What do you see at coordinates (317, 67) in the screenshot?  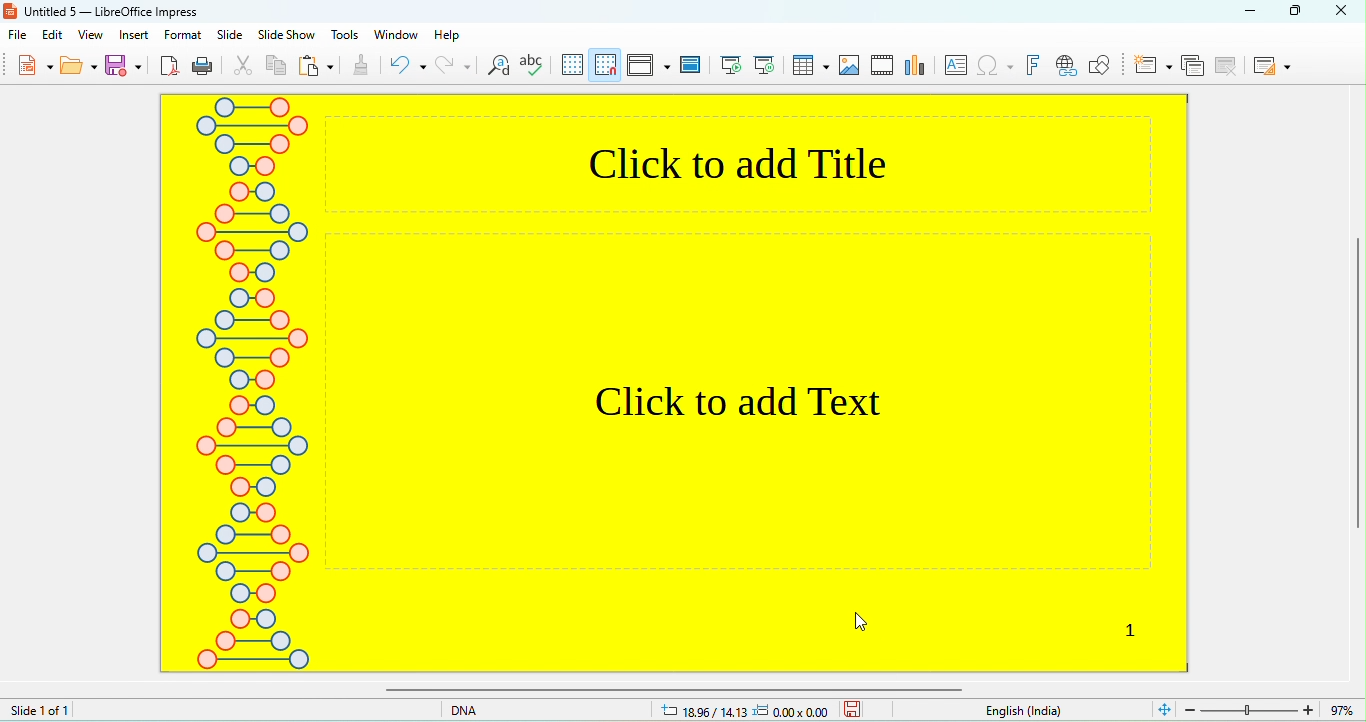 I see `paste` at bounding box center [317, 67].